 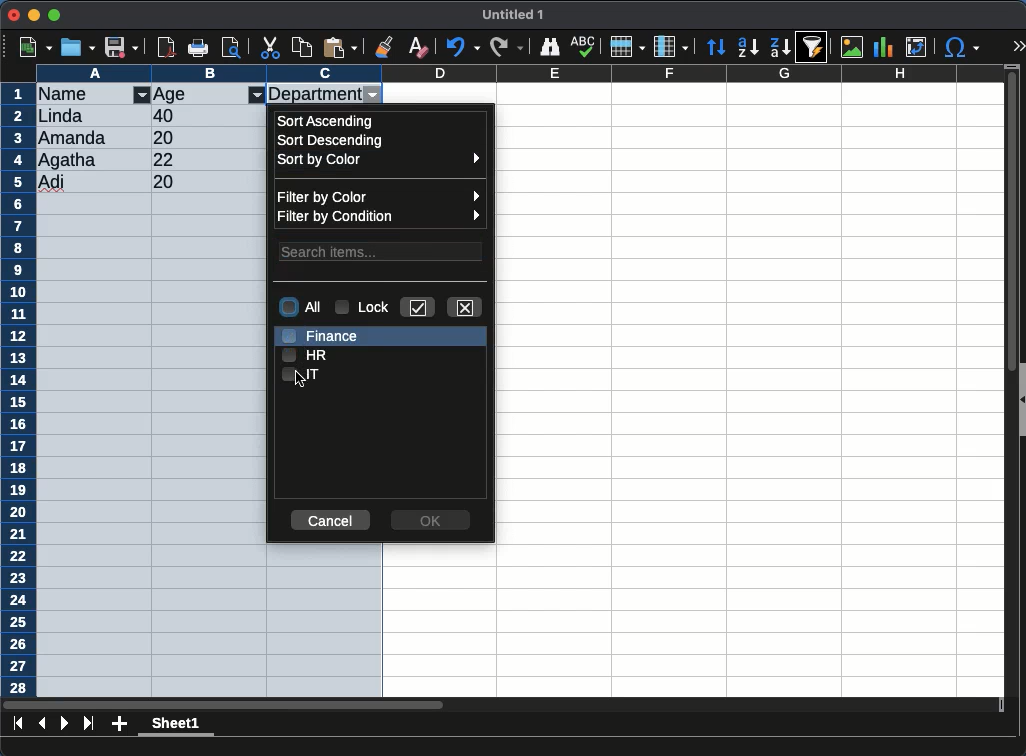 What do you see at coordinates (1020, 399) in the screenshot?
I see `collapse` at bounding box center [1020, 399].